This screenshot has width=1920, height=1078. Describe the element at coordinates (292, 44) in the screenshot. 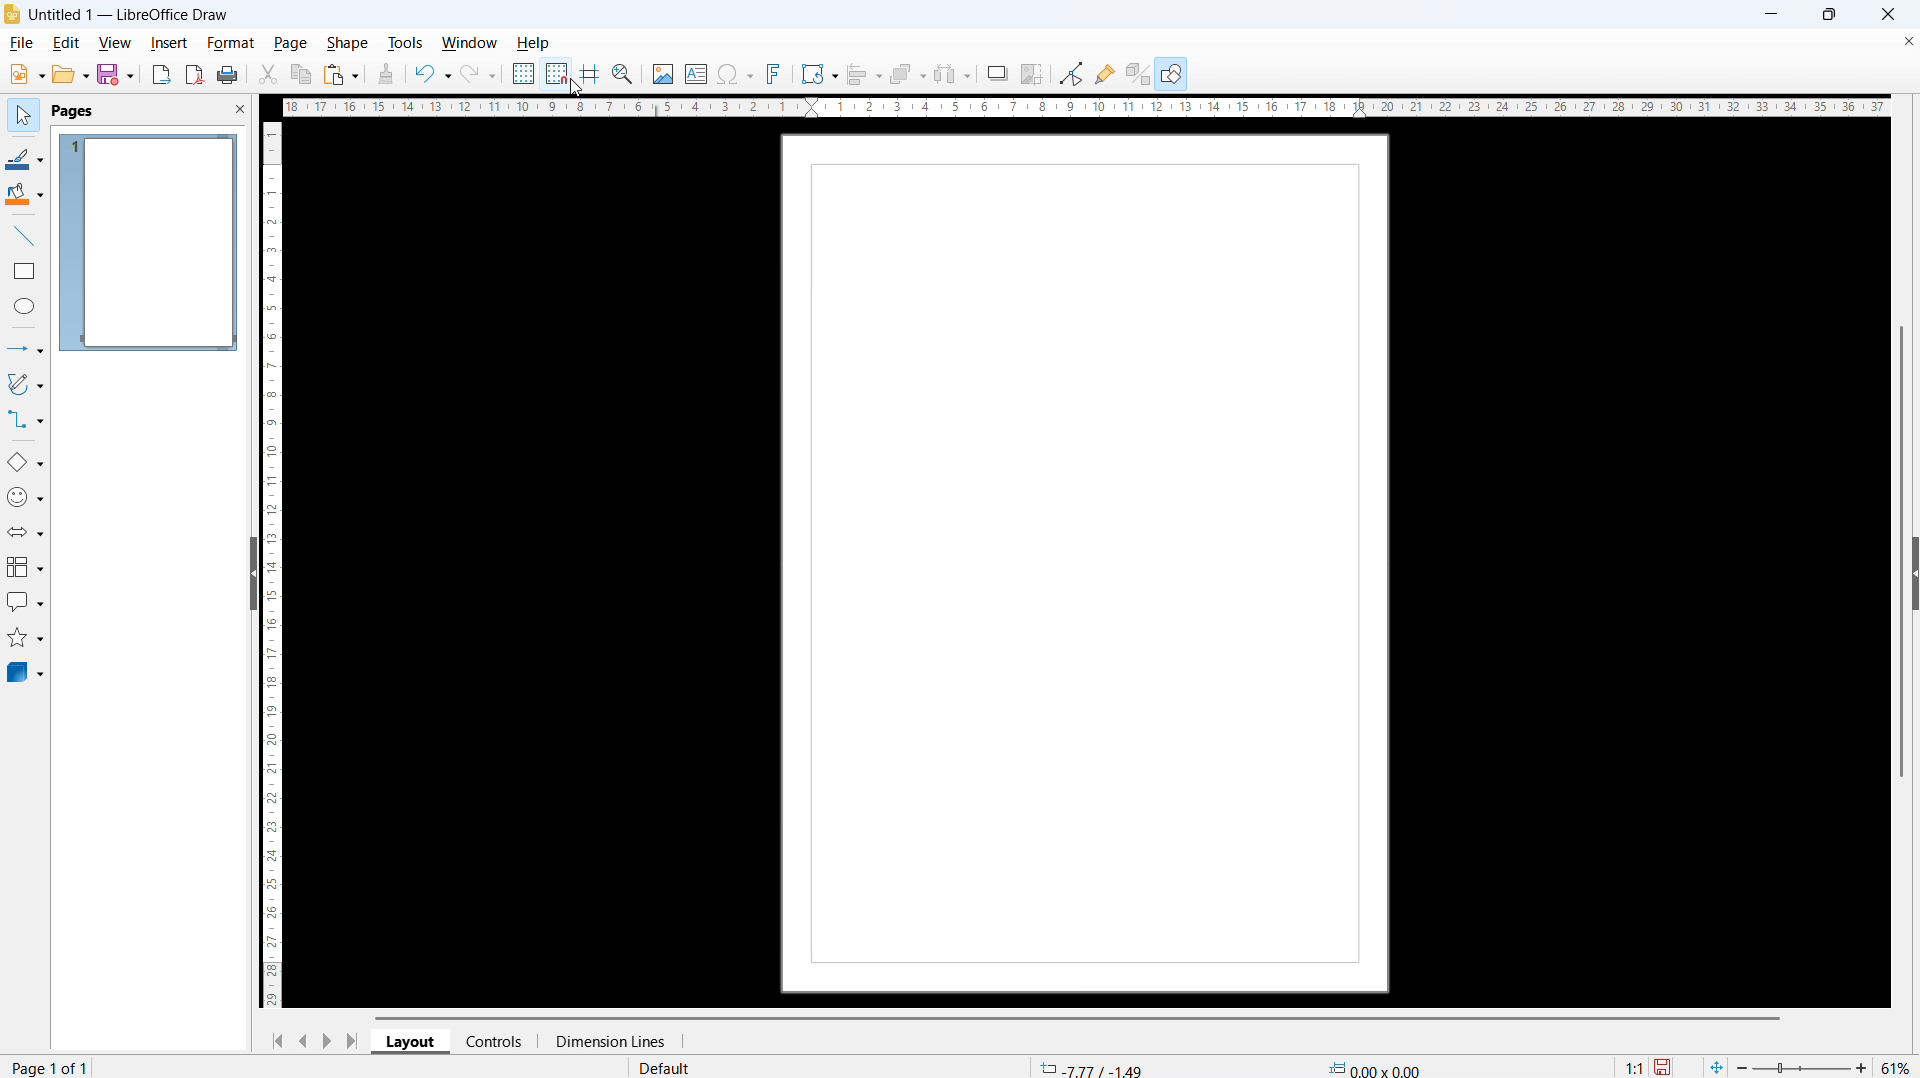

I see `page ` at that location.